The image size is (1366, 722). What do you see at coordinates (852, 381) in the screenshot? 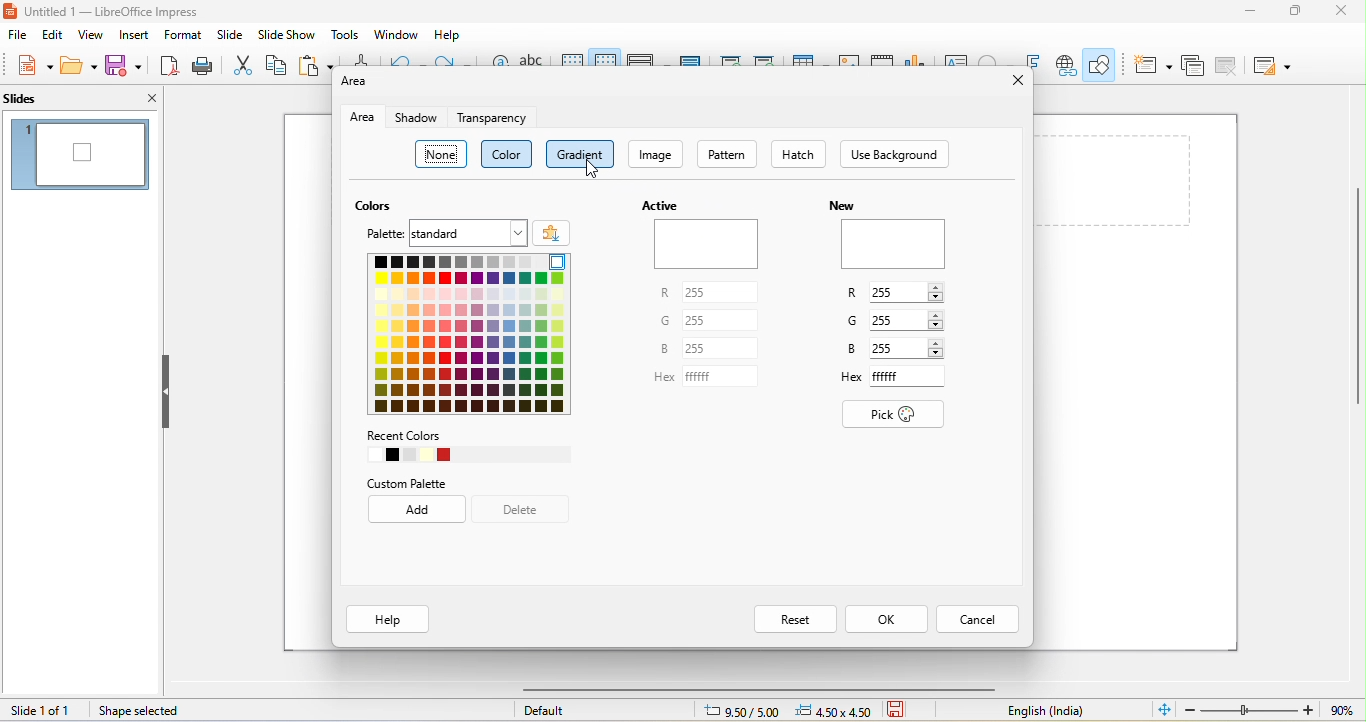
I see `hex` at bounding box center [852, 381].